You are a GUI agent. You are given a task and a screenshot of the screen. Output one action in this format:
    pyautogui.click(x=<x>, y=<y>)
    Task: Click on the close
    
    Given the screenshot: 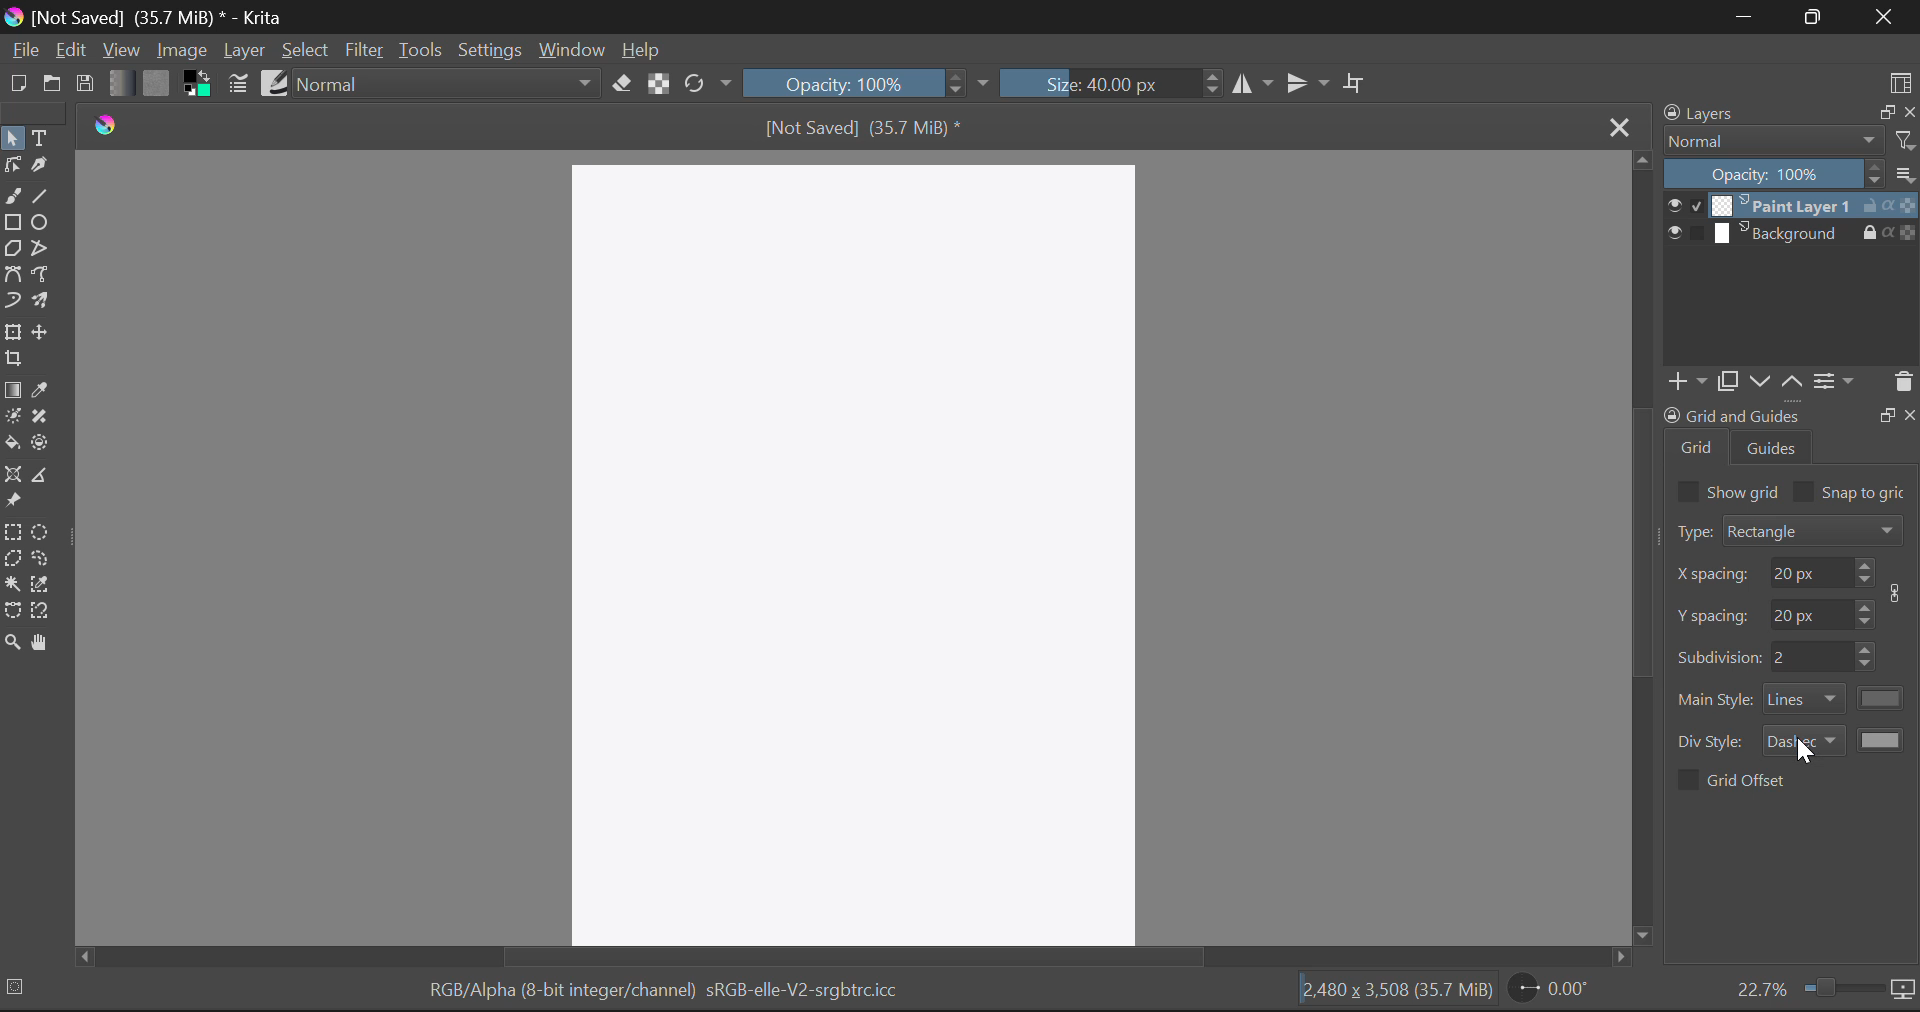 What is the action you would take?
    pyautogui.click(x=1908, y=112)
    